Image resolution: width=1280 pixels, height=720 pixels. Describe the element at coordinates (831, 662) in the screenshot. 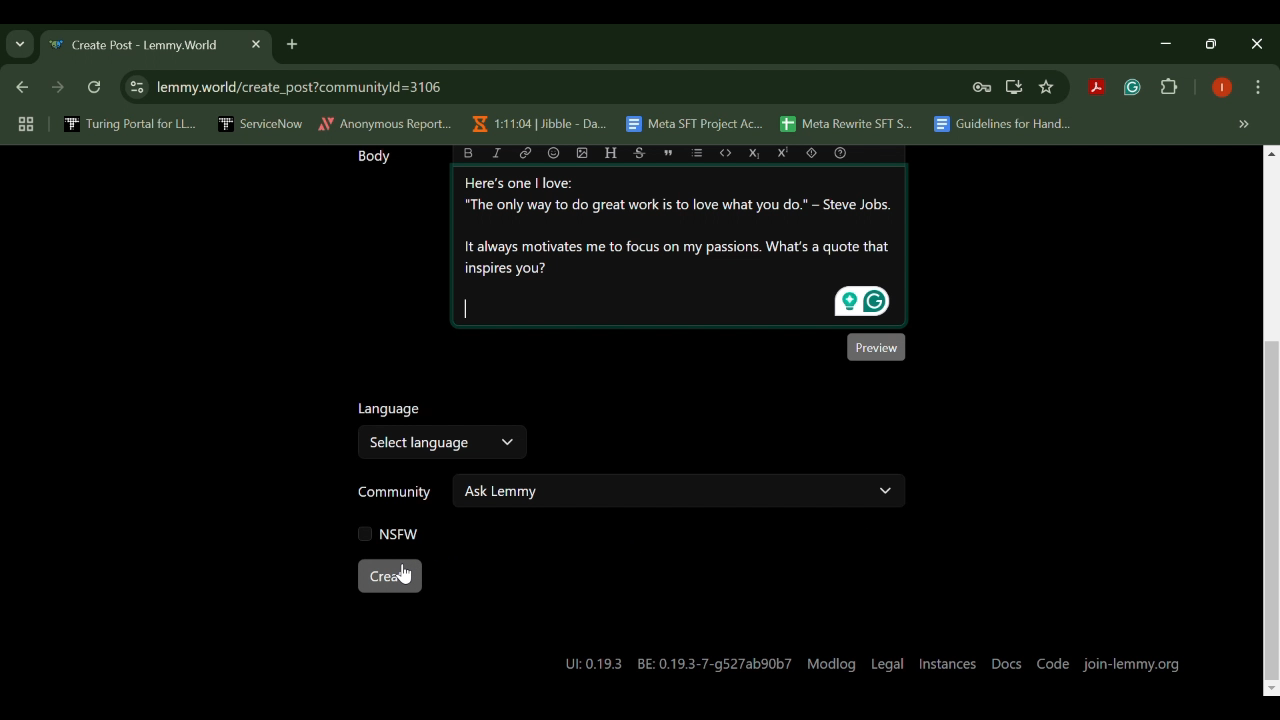

I see `Modlog` at that location.